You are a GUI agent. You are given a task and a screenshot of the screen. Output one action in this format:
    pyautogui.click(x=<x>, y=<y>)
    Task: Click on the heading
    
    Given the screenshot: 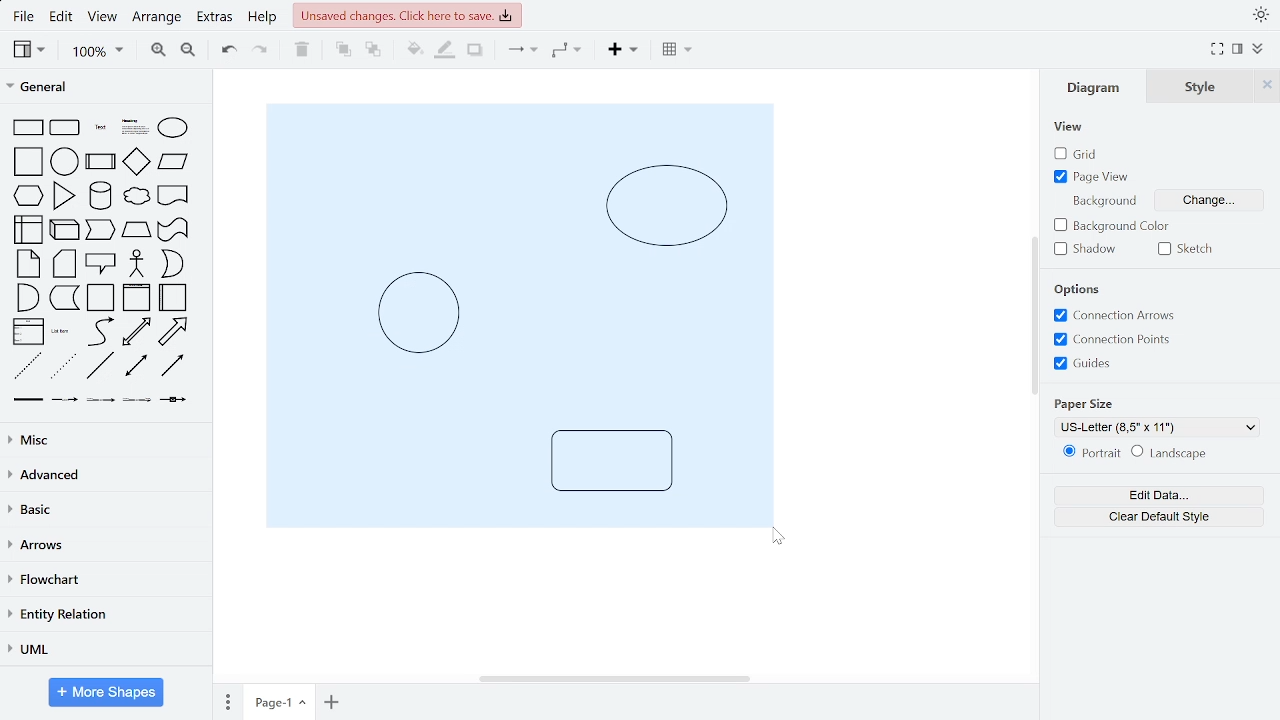 What is the action you would take?
    pyautogui.click(x=134, y=128)
    